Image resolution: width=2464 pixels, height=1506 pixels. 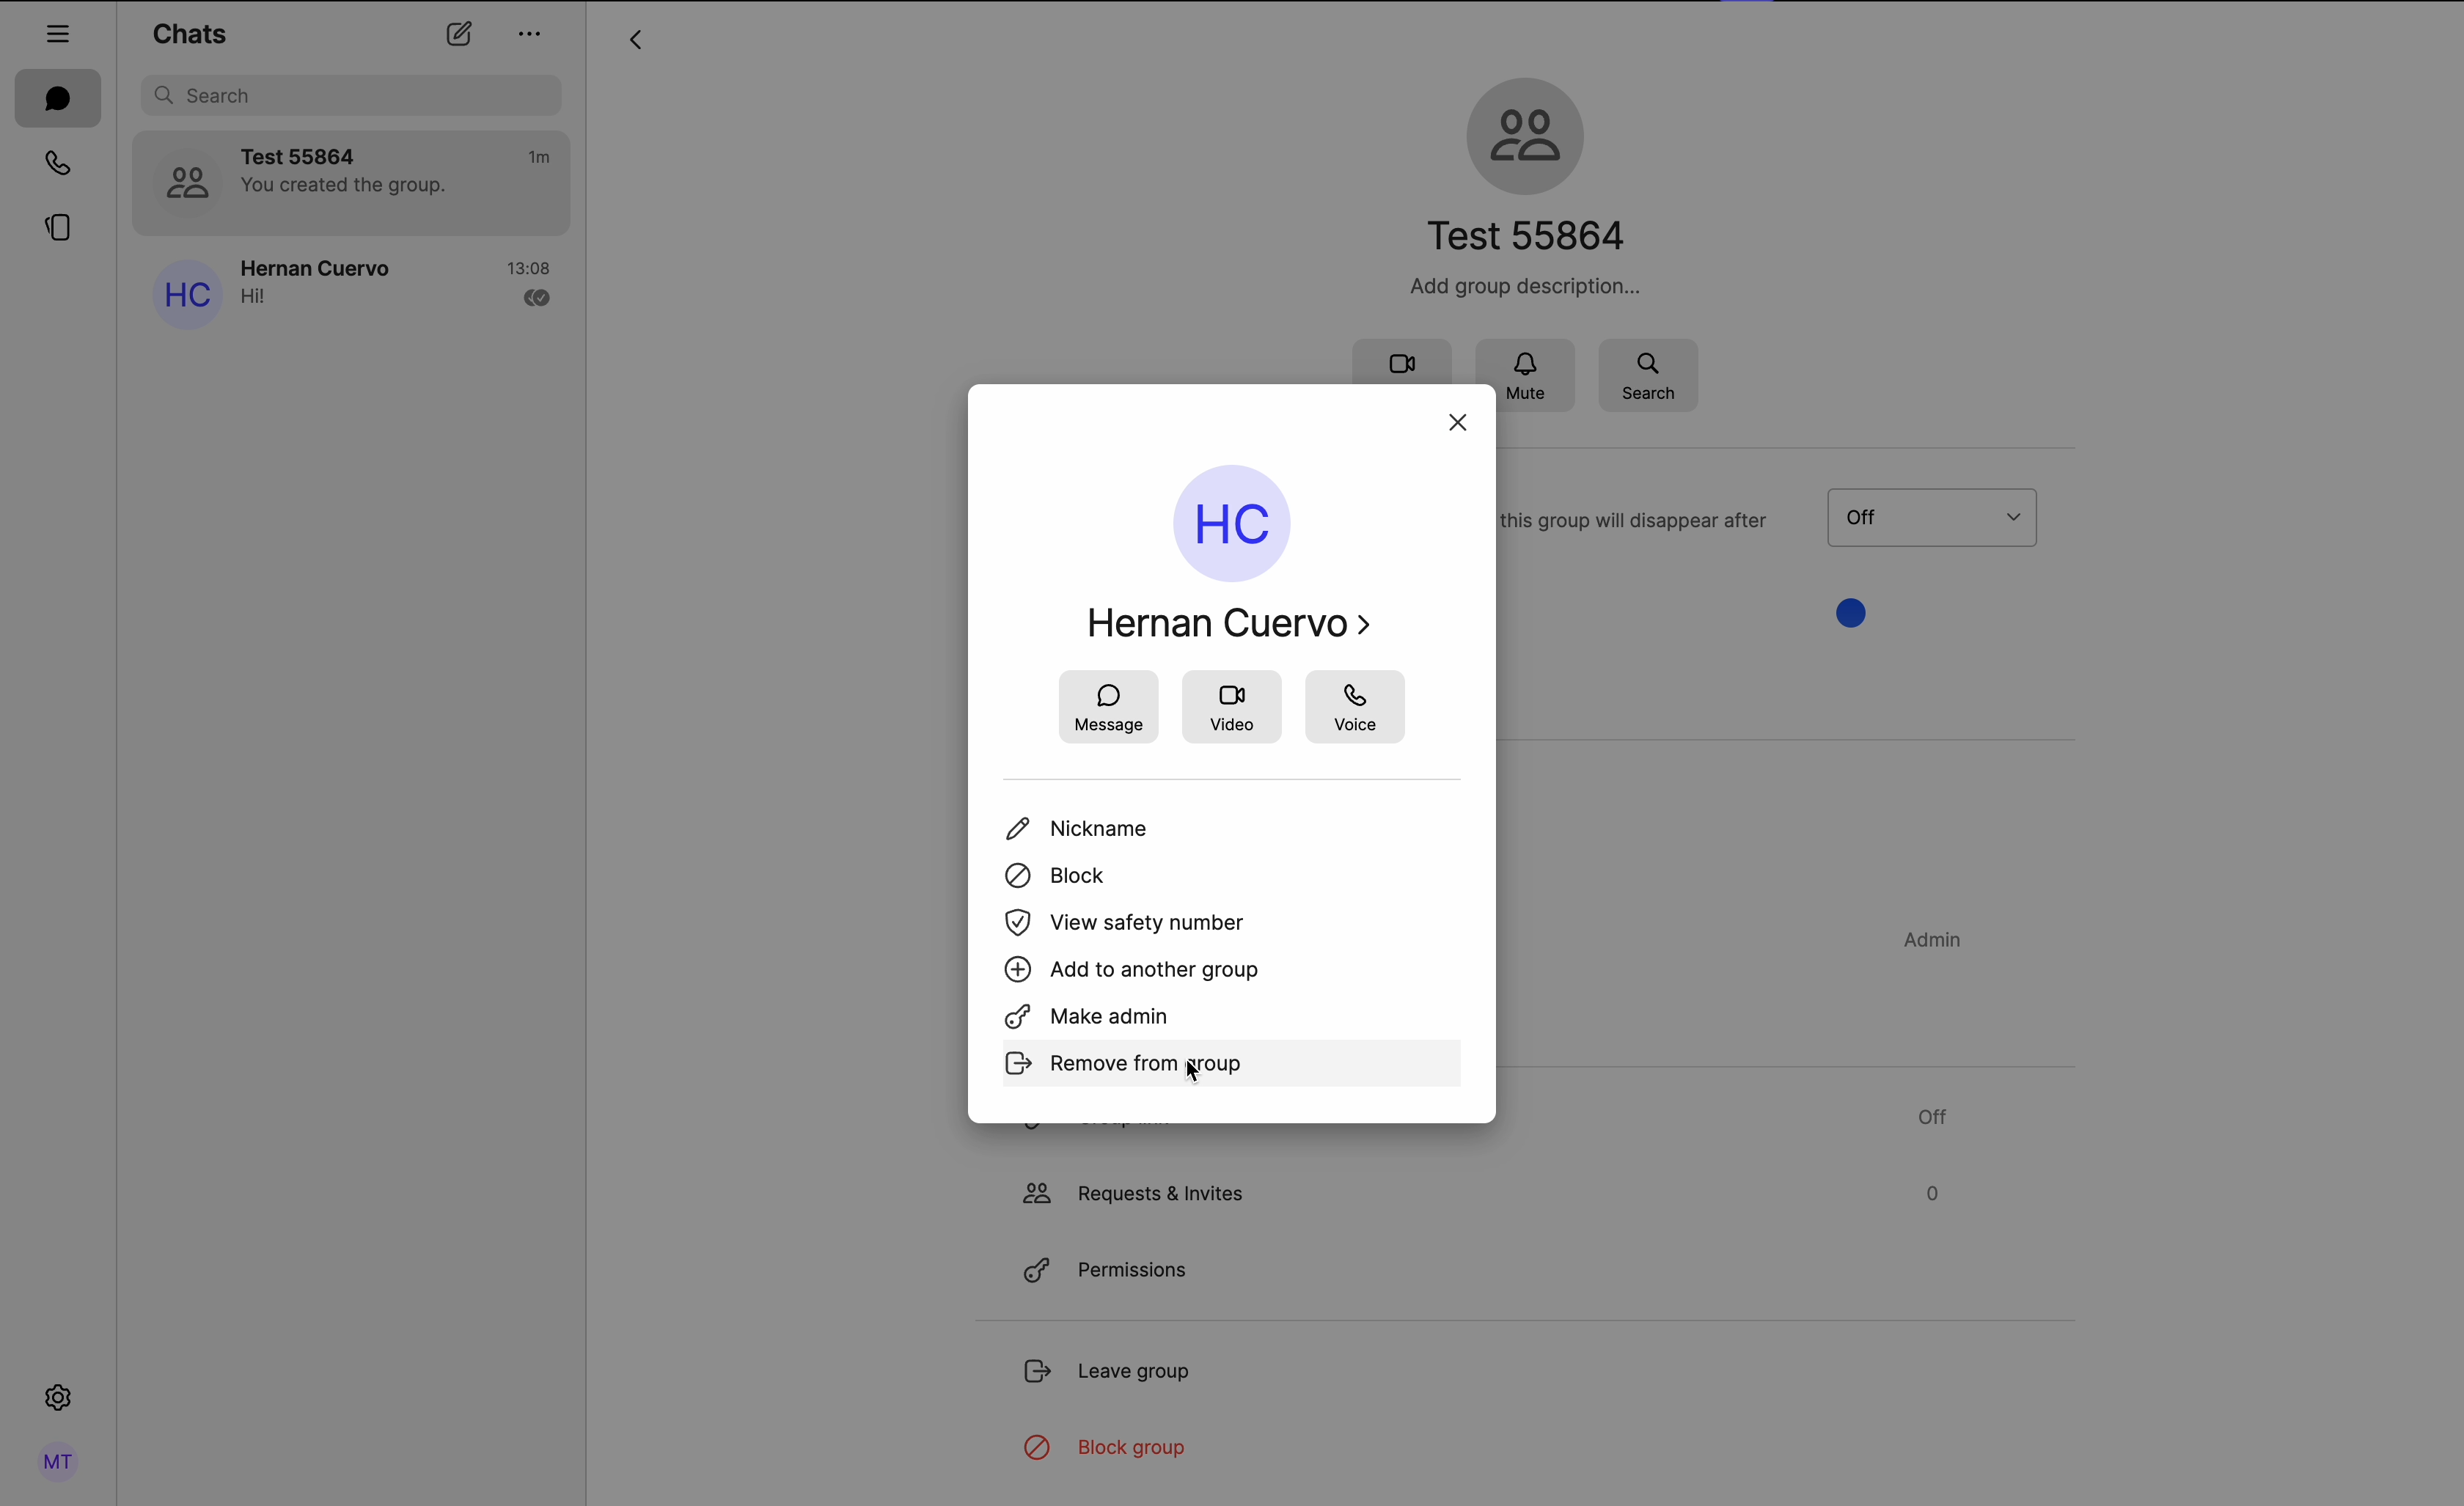 What do you see at coordinates (52, 165) in the screenshot?
I see `calls` at bounding box center [52, 165].